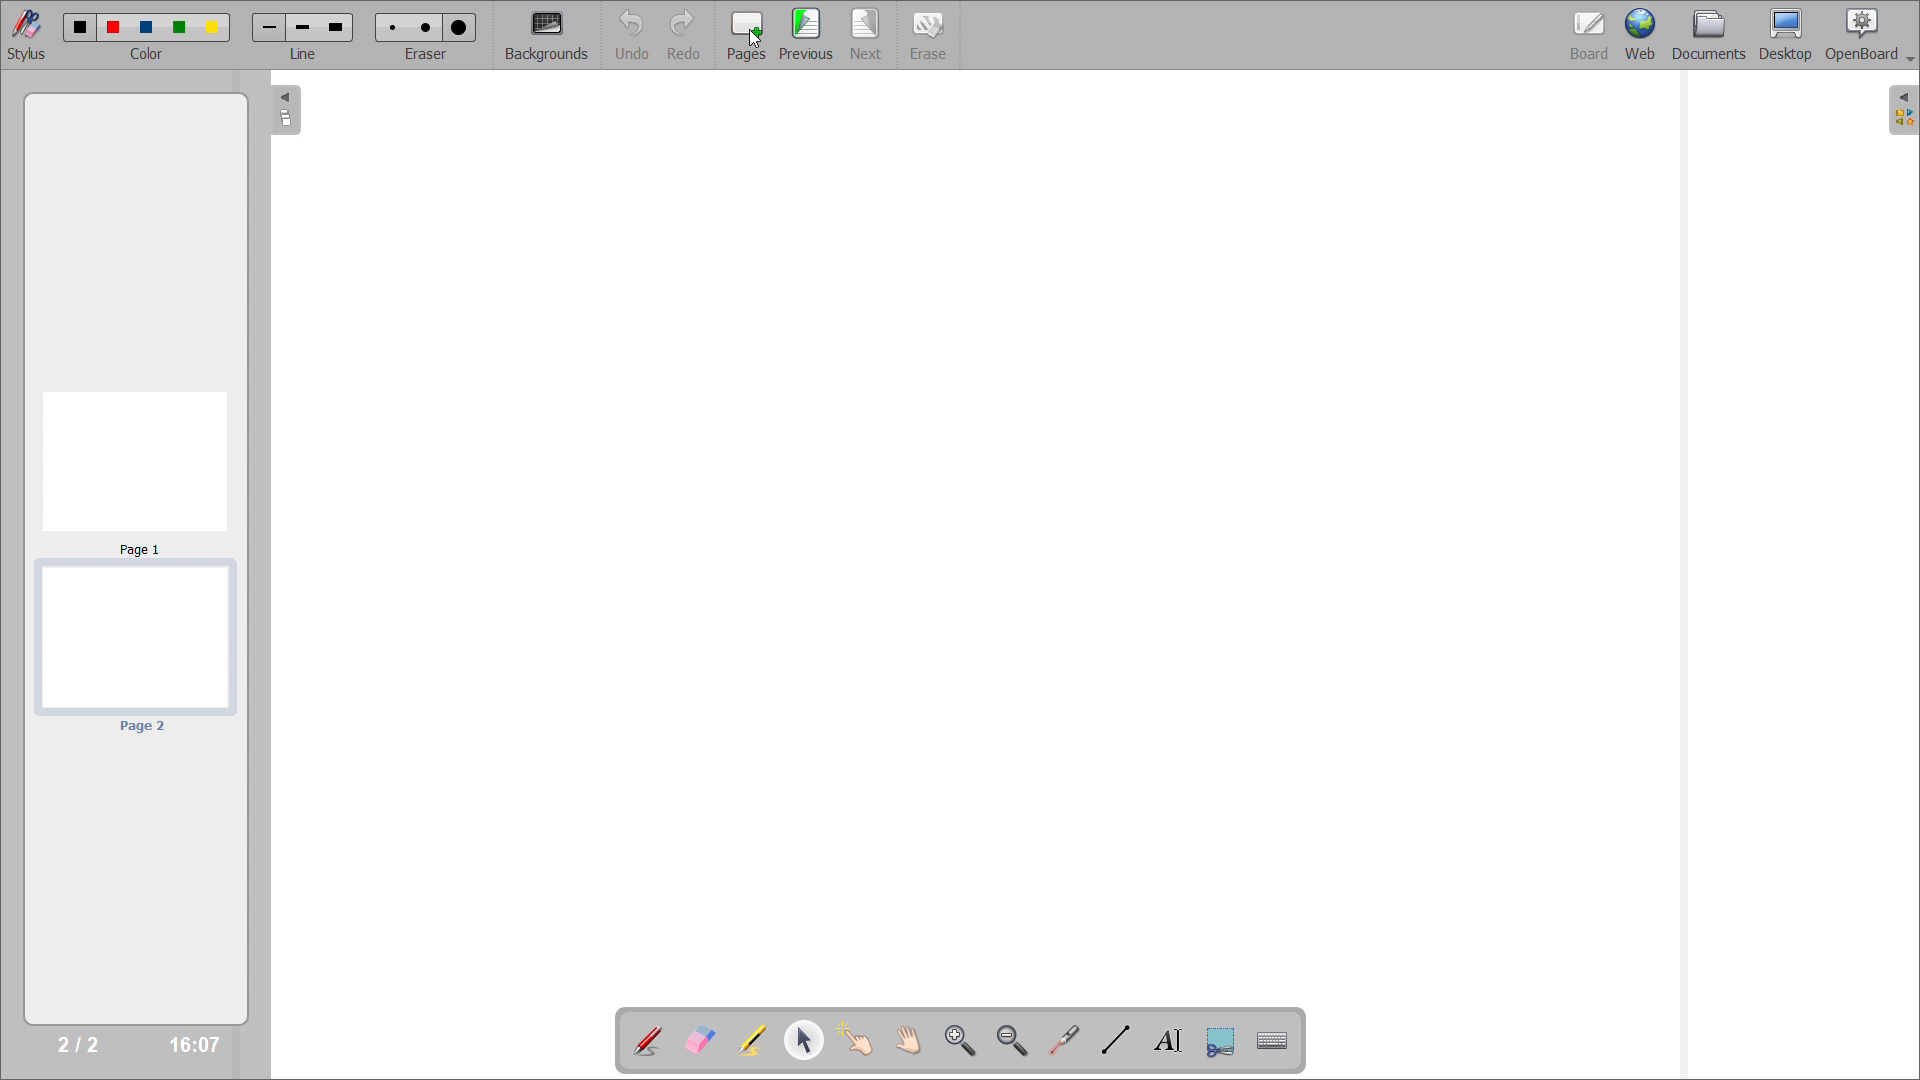 Image resolution: width=1920 pixels, height=1080 pixels. I want to click on backgrounds, so click(546, 35).